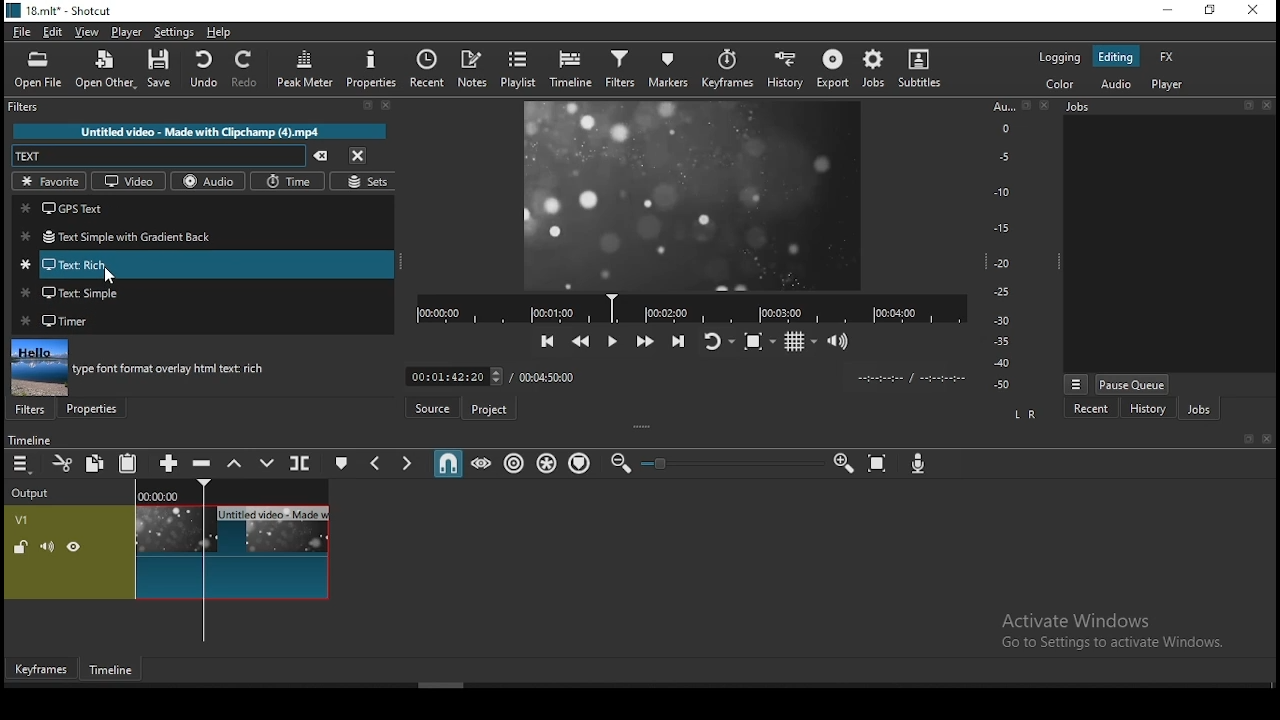 The height and width of the screenshot is (720, 1280). I want to click on history, so click(1147, 408).